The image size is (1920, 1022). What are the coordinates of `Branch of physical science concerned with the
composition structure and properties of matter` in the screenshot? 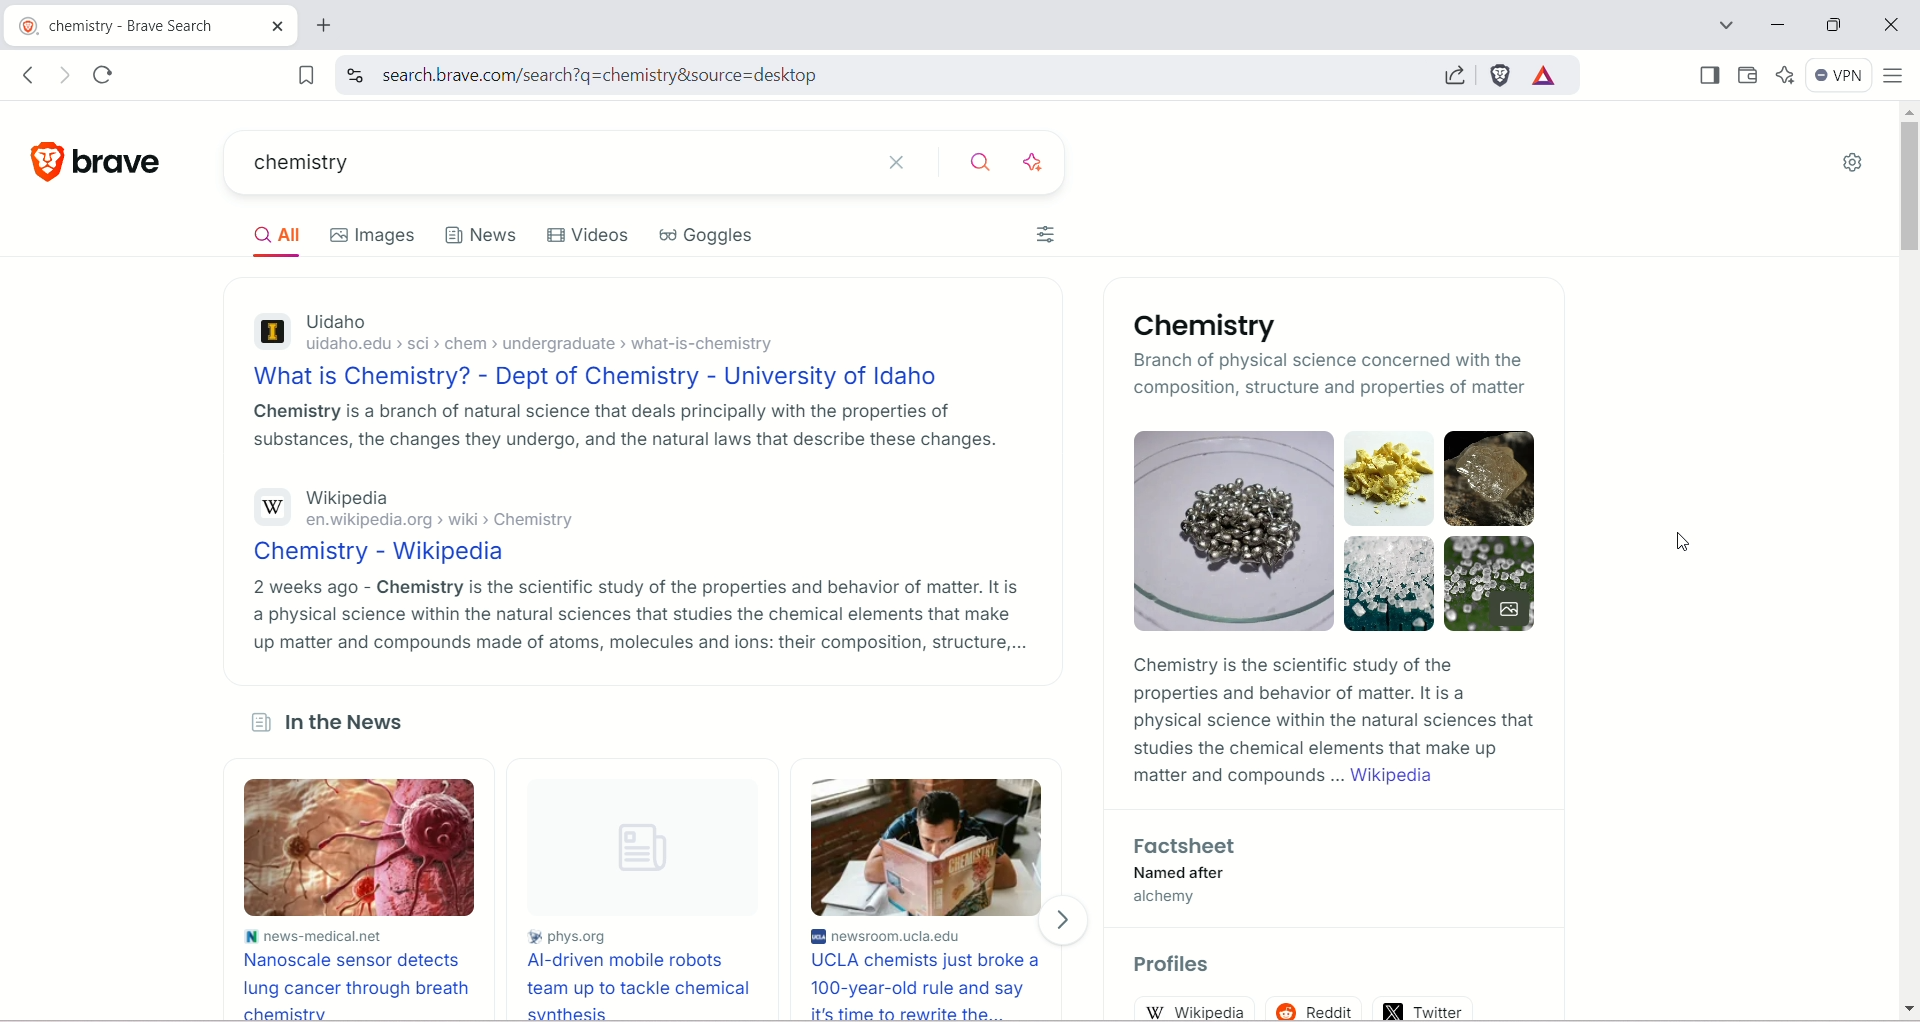 It's located at (1338, 374).